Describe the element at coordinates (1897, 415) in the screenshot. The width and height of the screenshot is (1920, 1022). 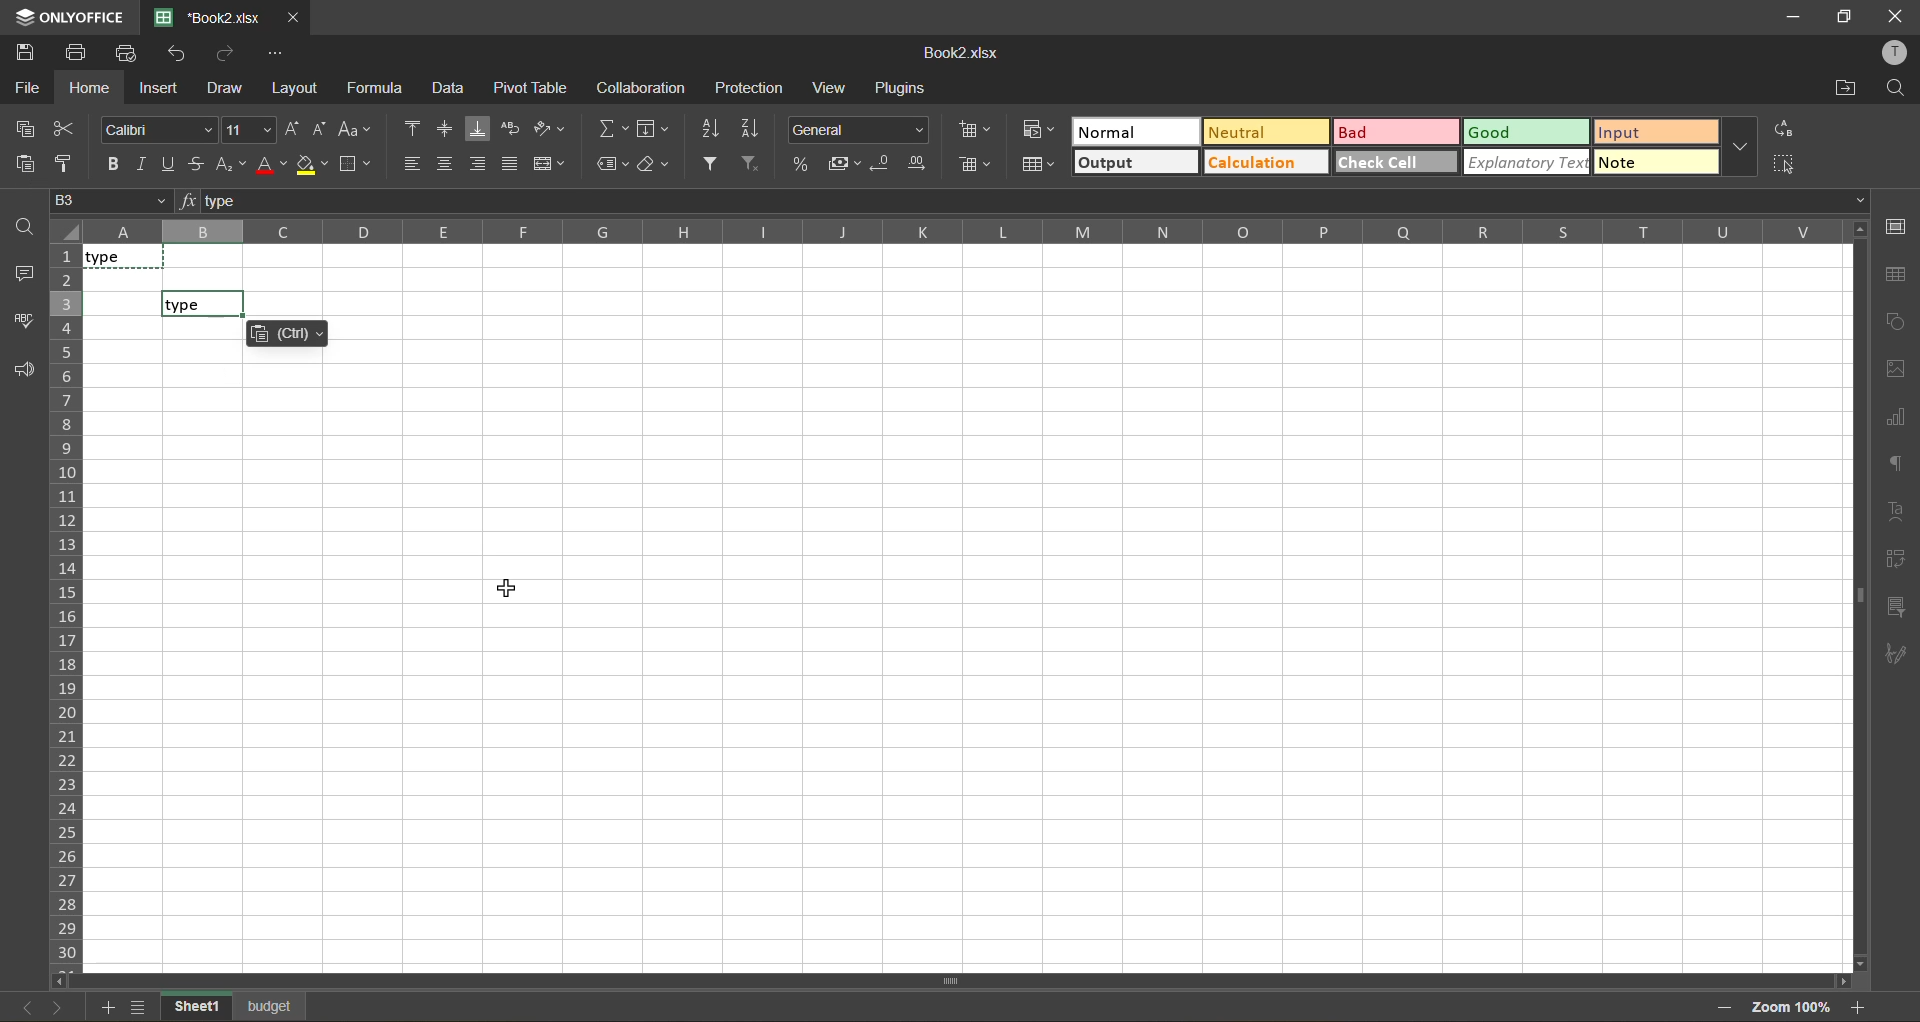
I see `charts` at that location.